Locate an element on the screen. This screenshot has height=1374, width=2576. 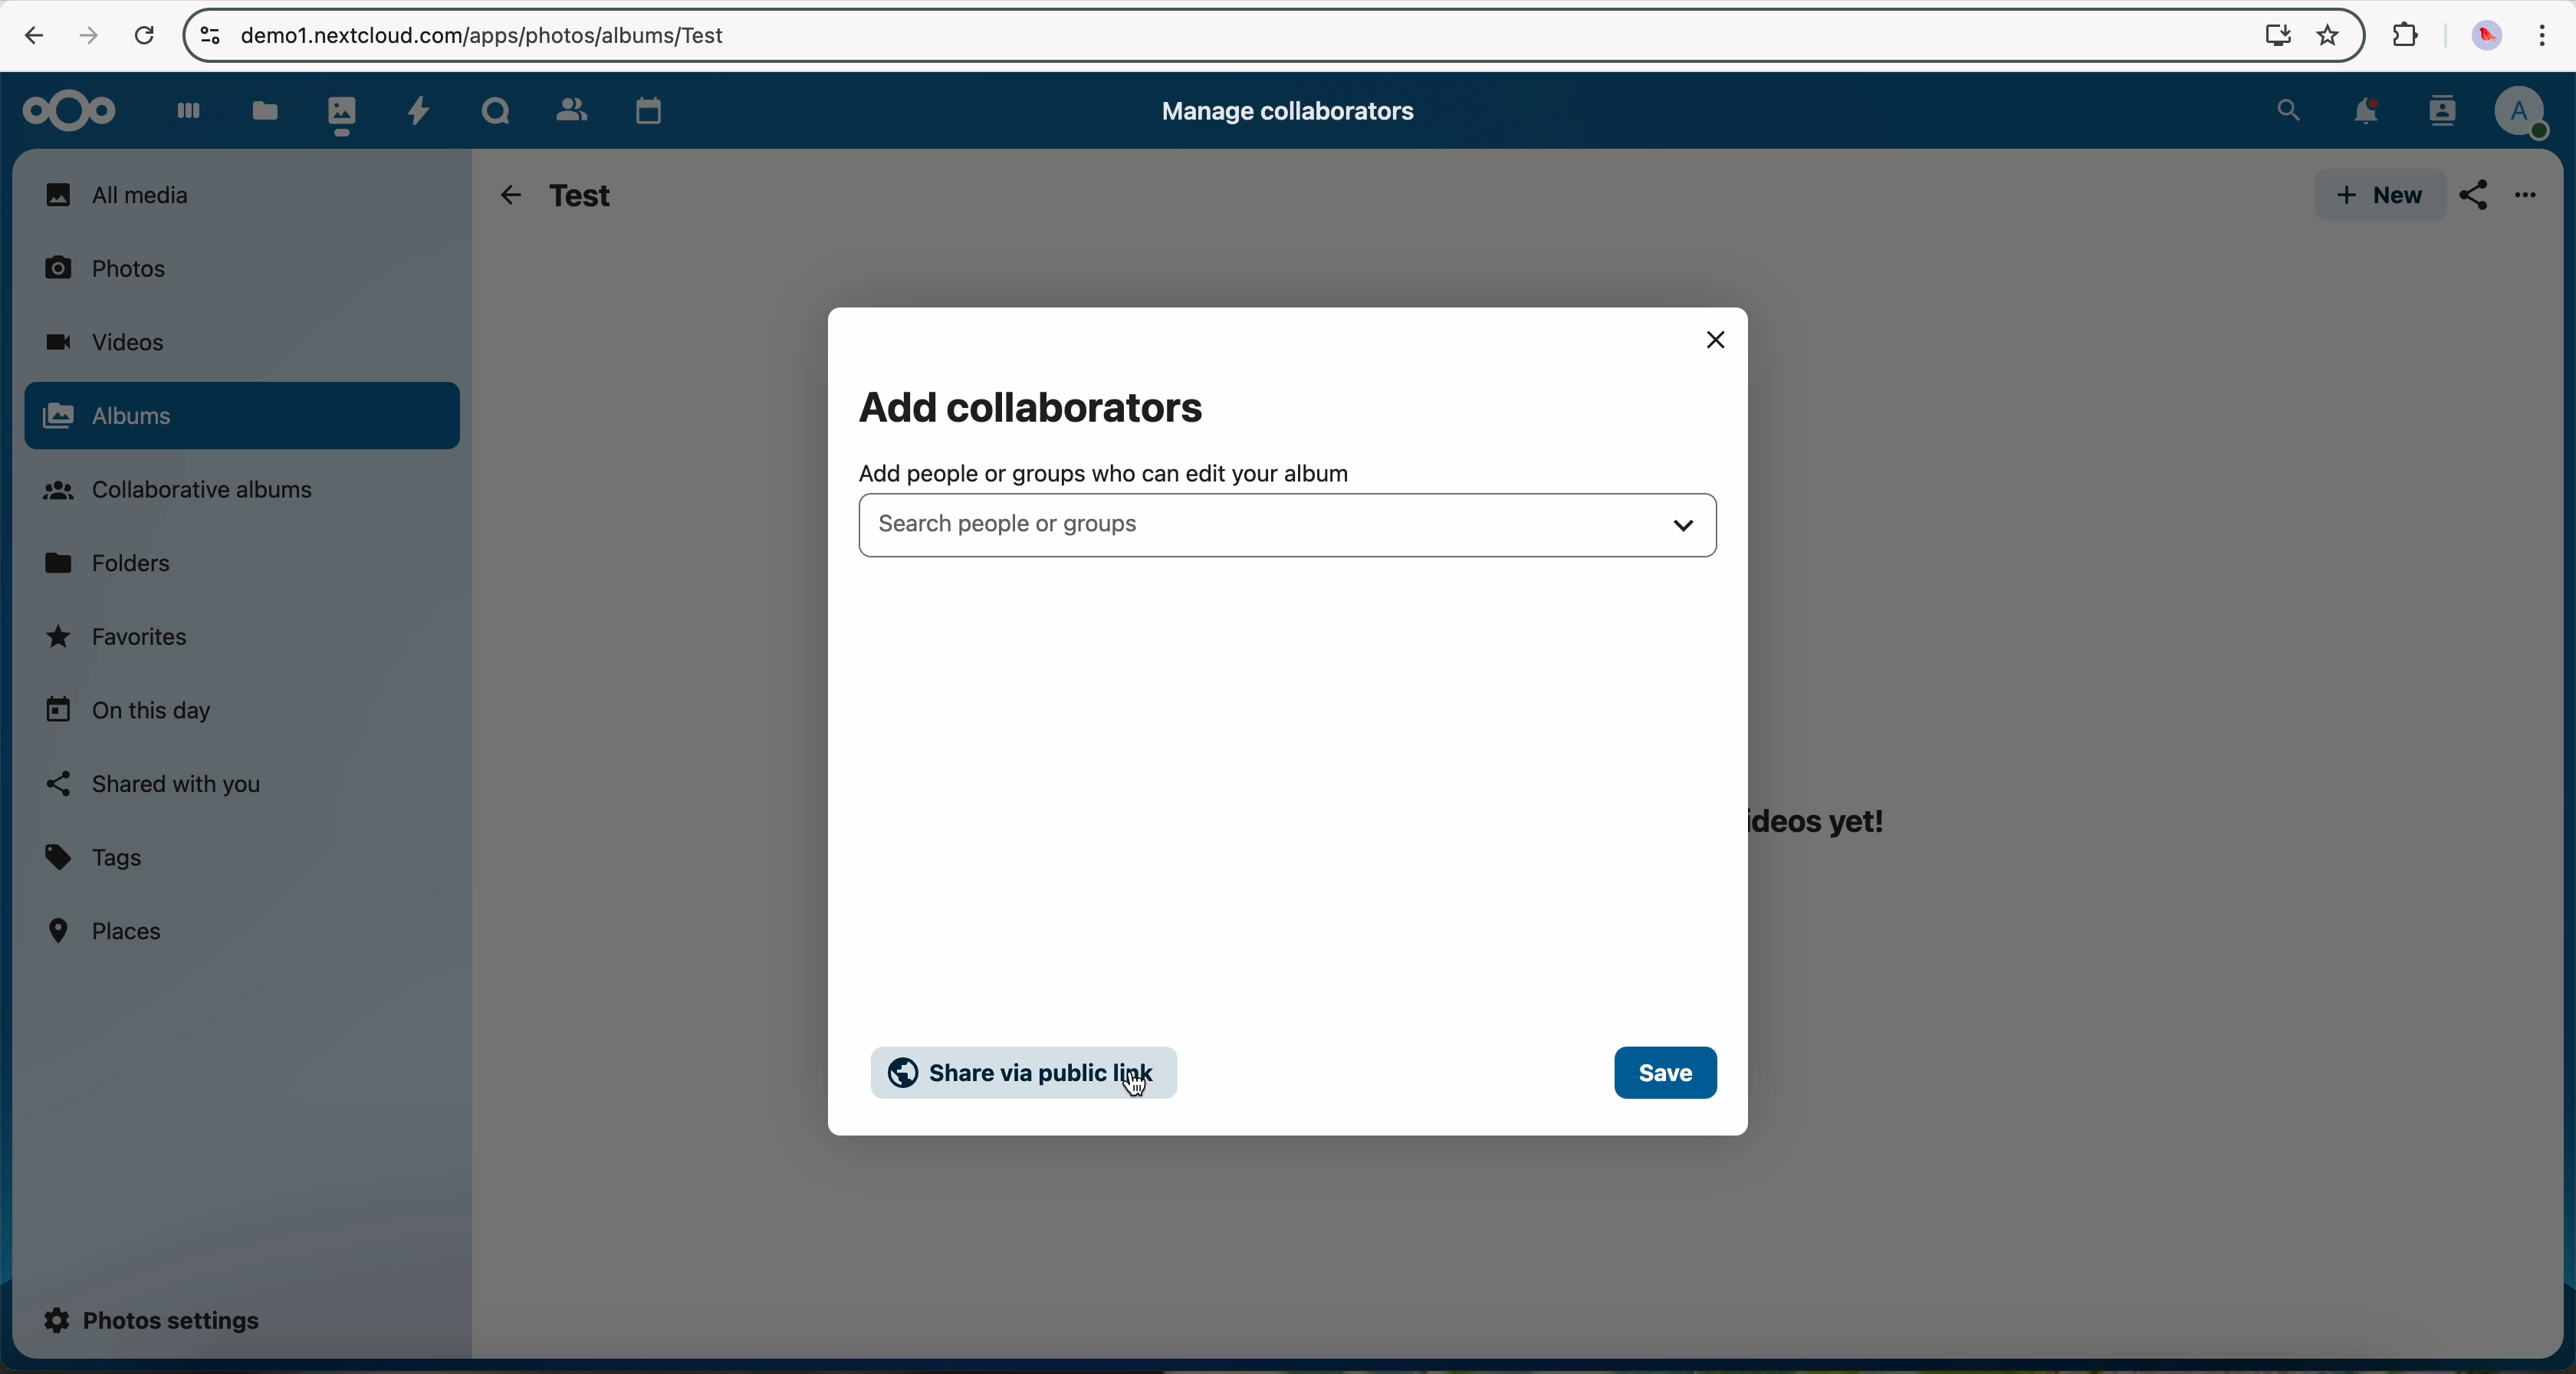
Nextcloud logo is located at coordinates (61, 109).